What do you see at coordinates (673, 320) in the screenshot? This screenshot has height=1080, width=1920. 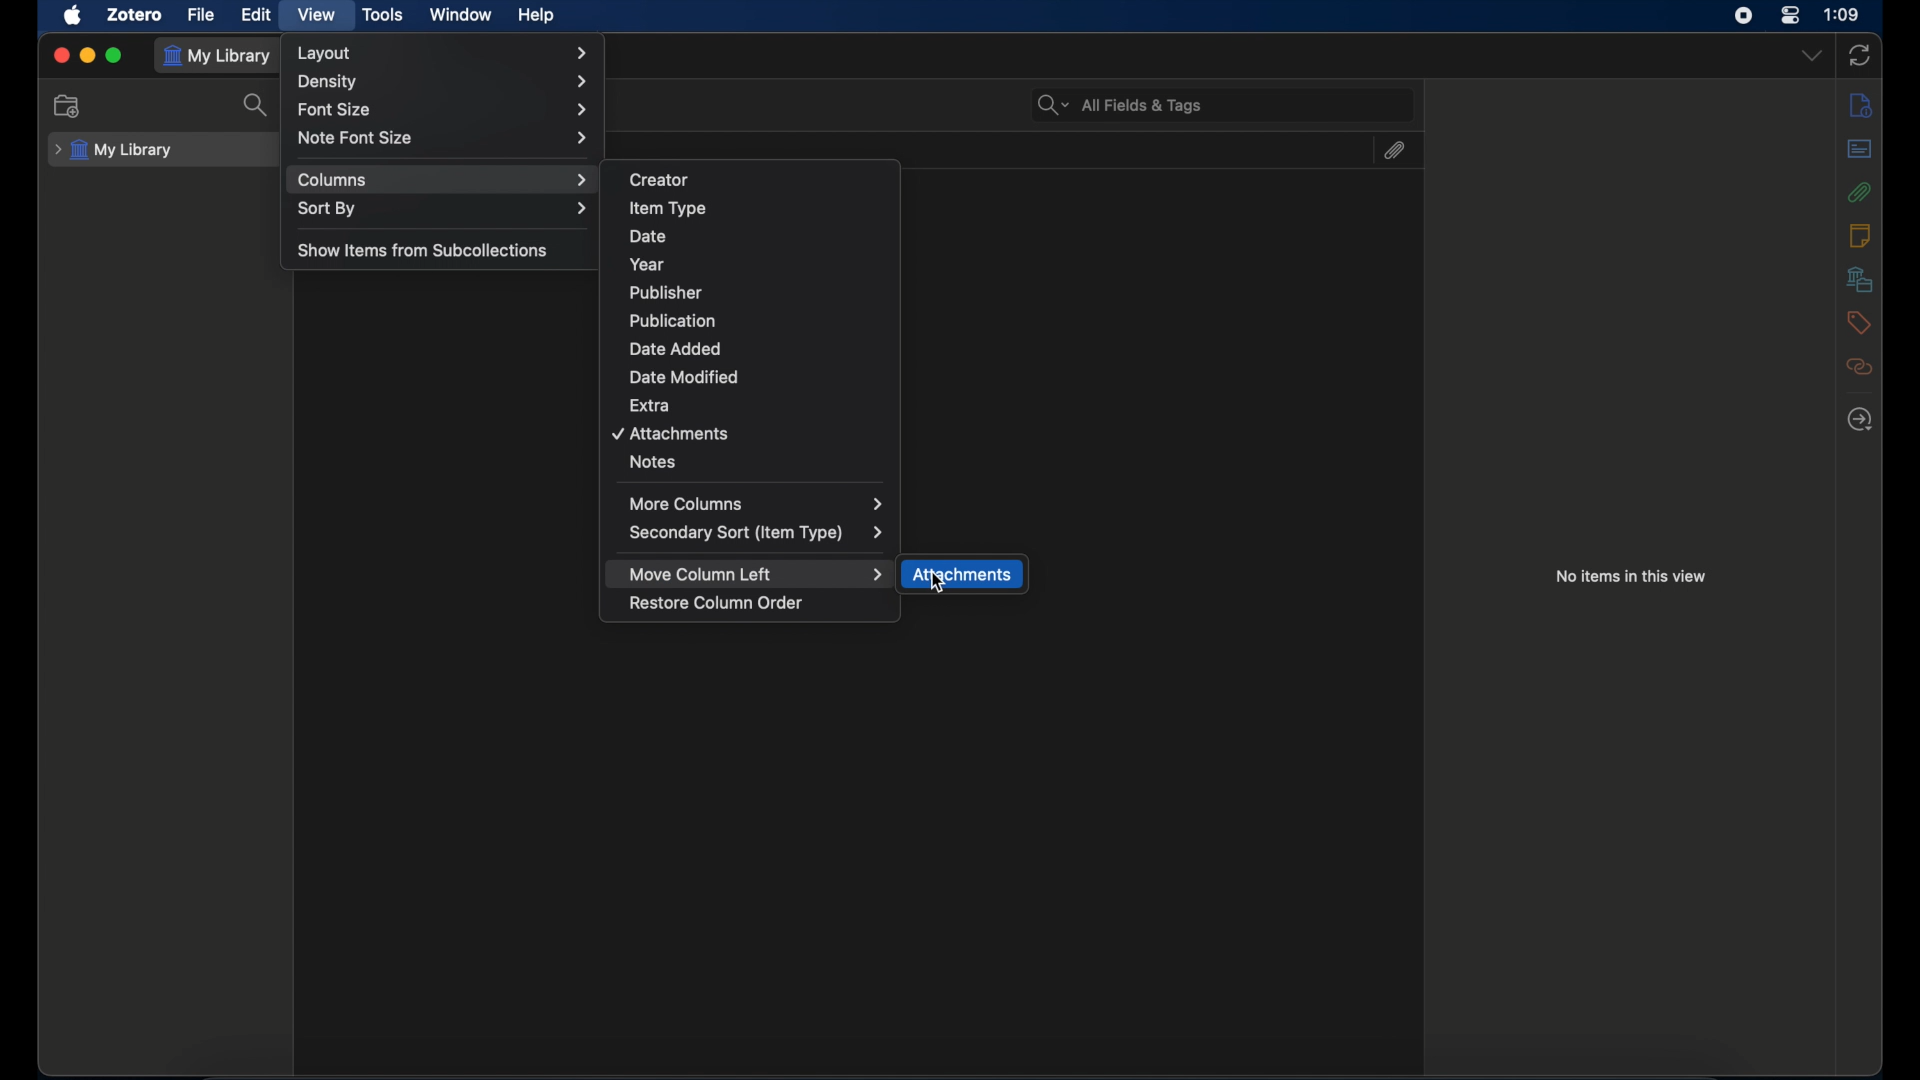 I see `publication` at bounding box center [673, 320].